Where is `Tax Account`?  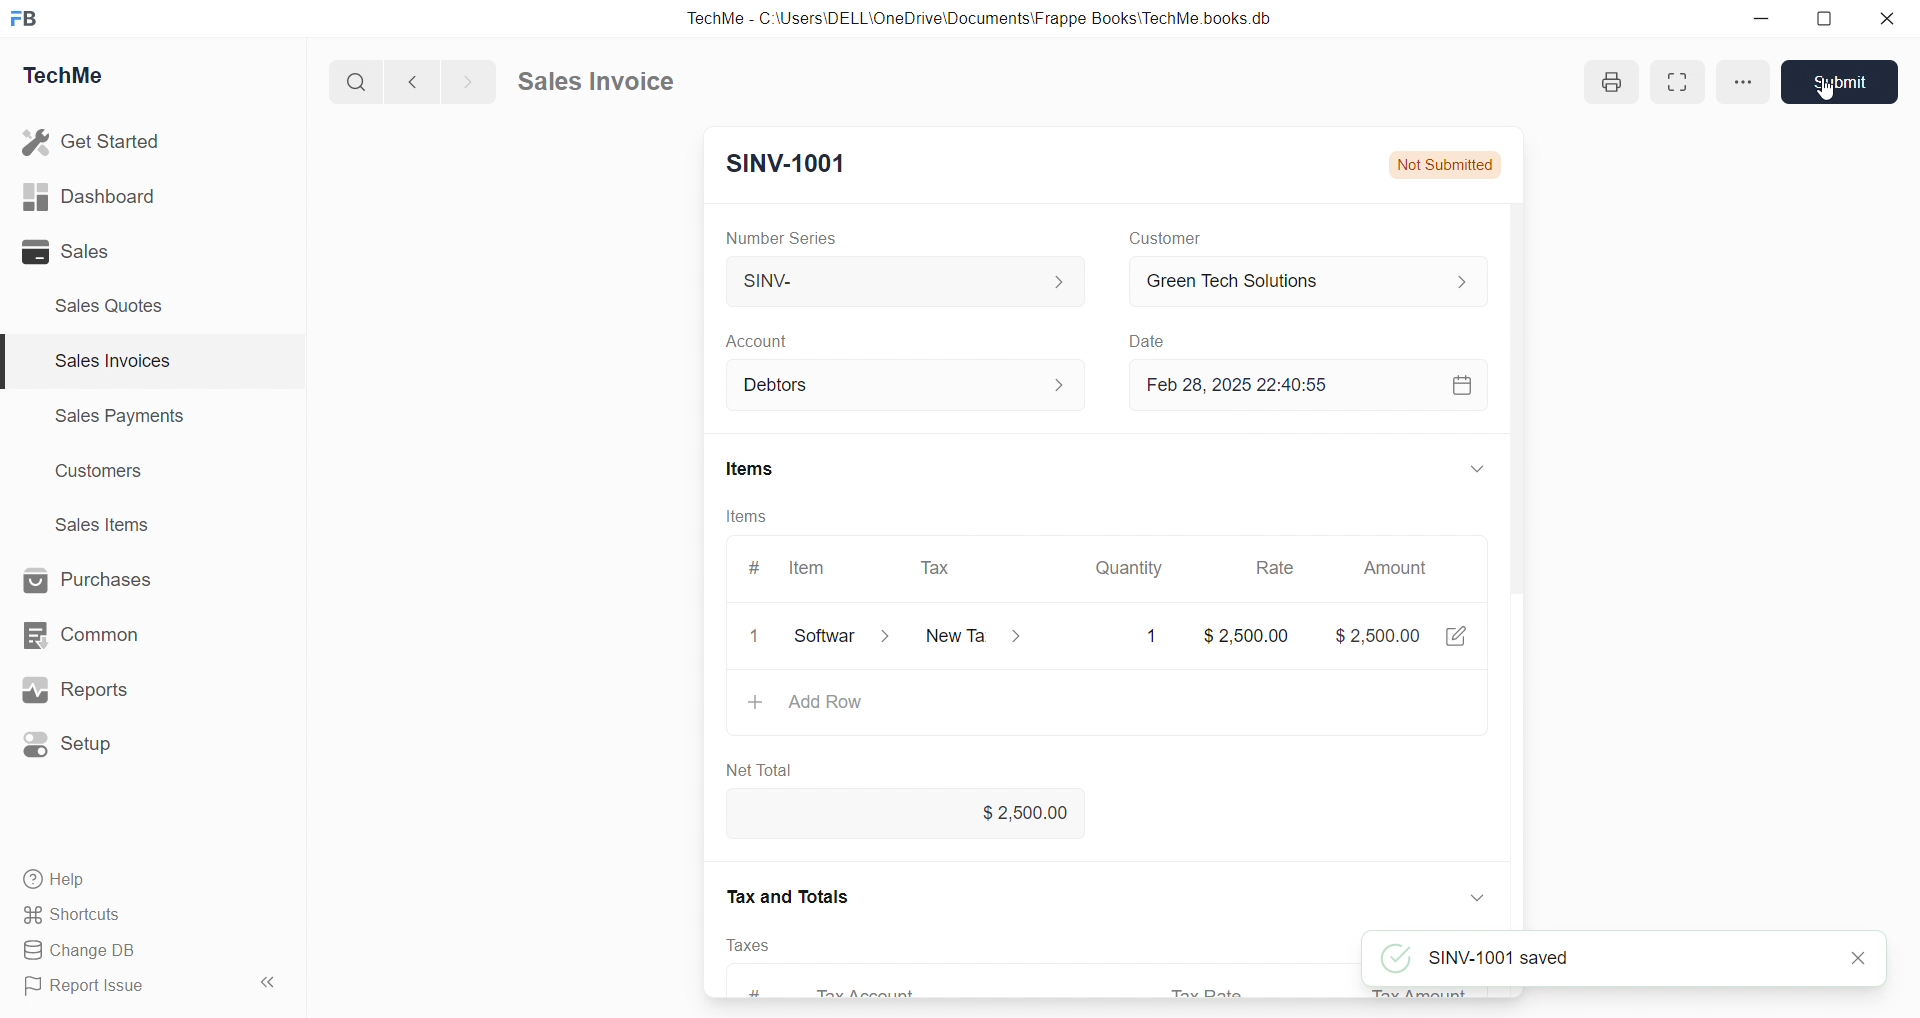
Tax Account is located at coordinates (860, 990).